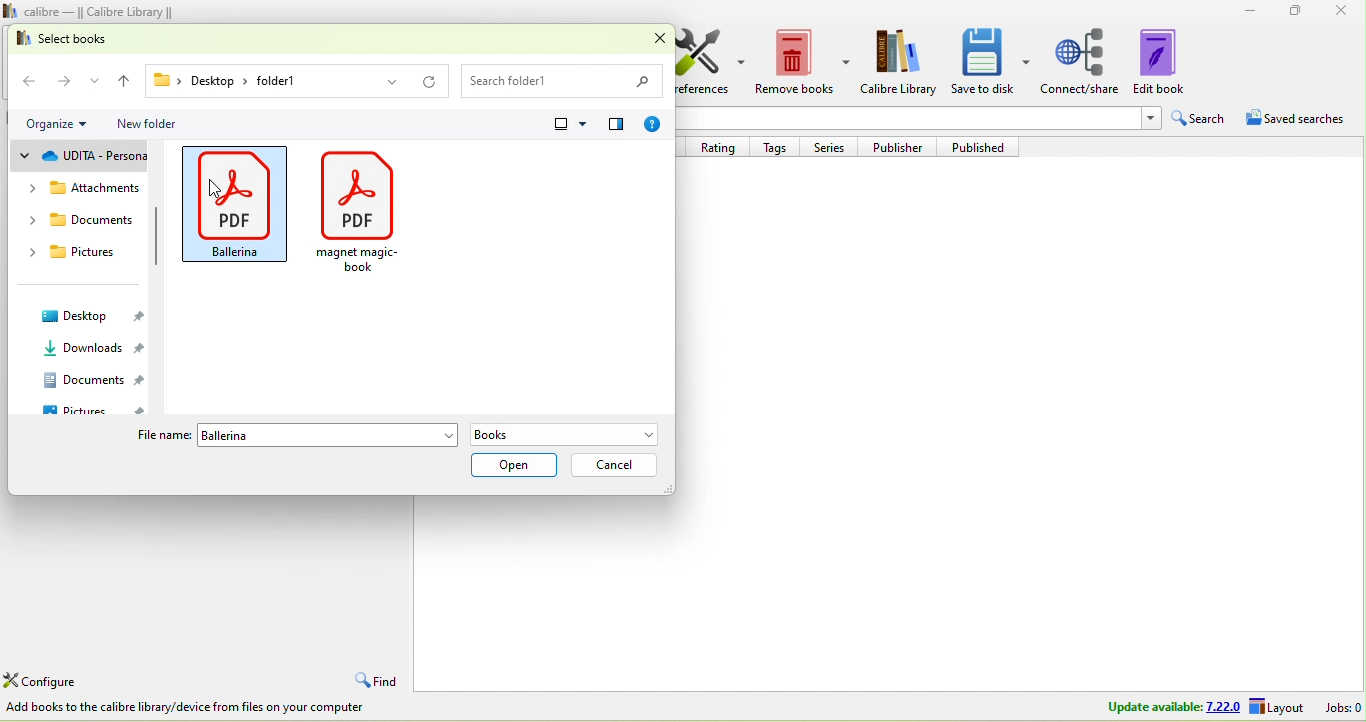 The width and height of the screenshot is (1366, 722). What do you see at coordinates (123, 78) in the screenshot?
I see `up to desktop` at bounding box center [123, 78].